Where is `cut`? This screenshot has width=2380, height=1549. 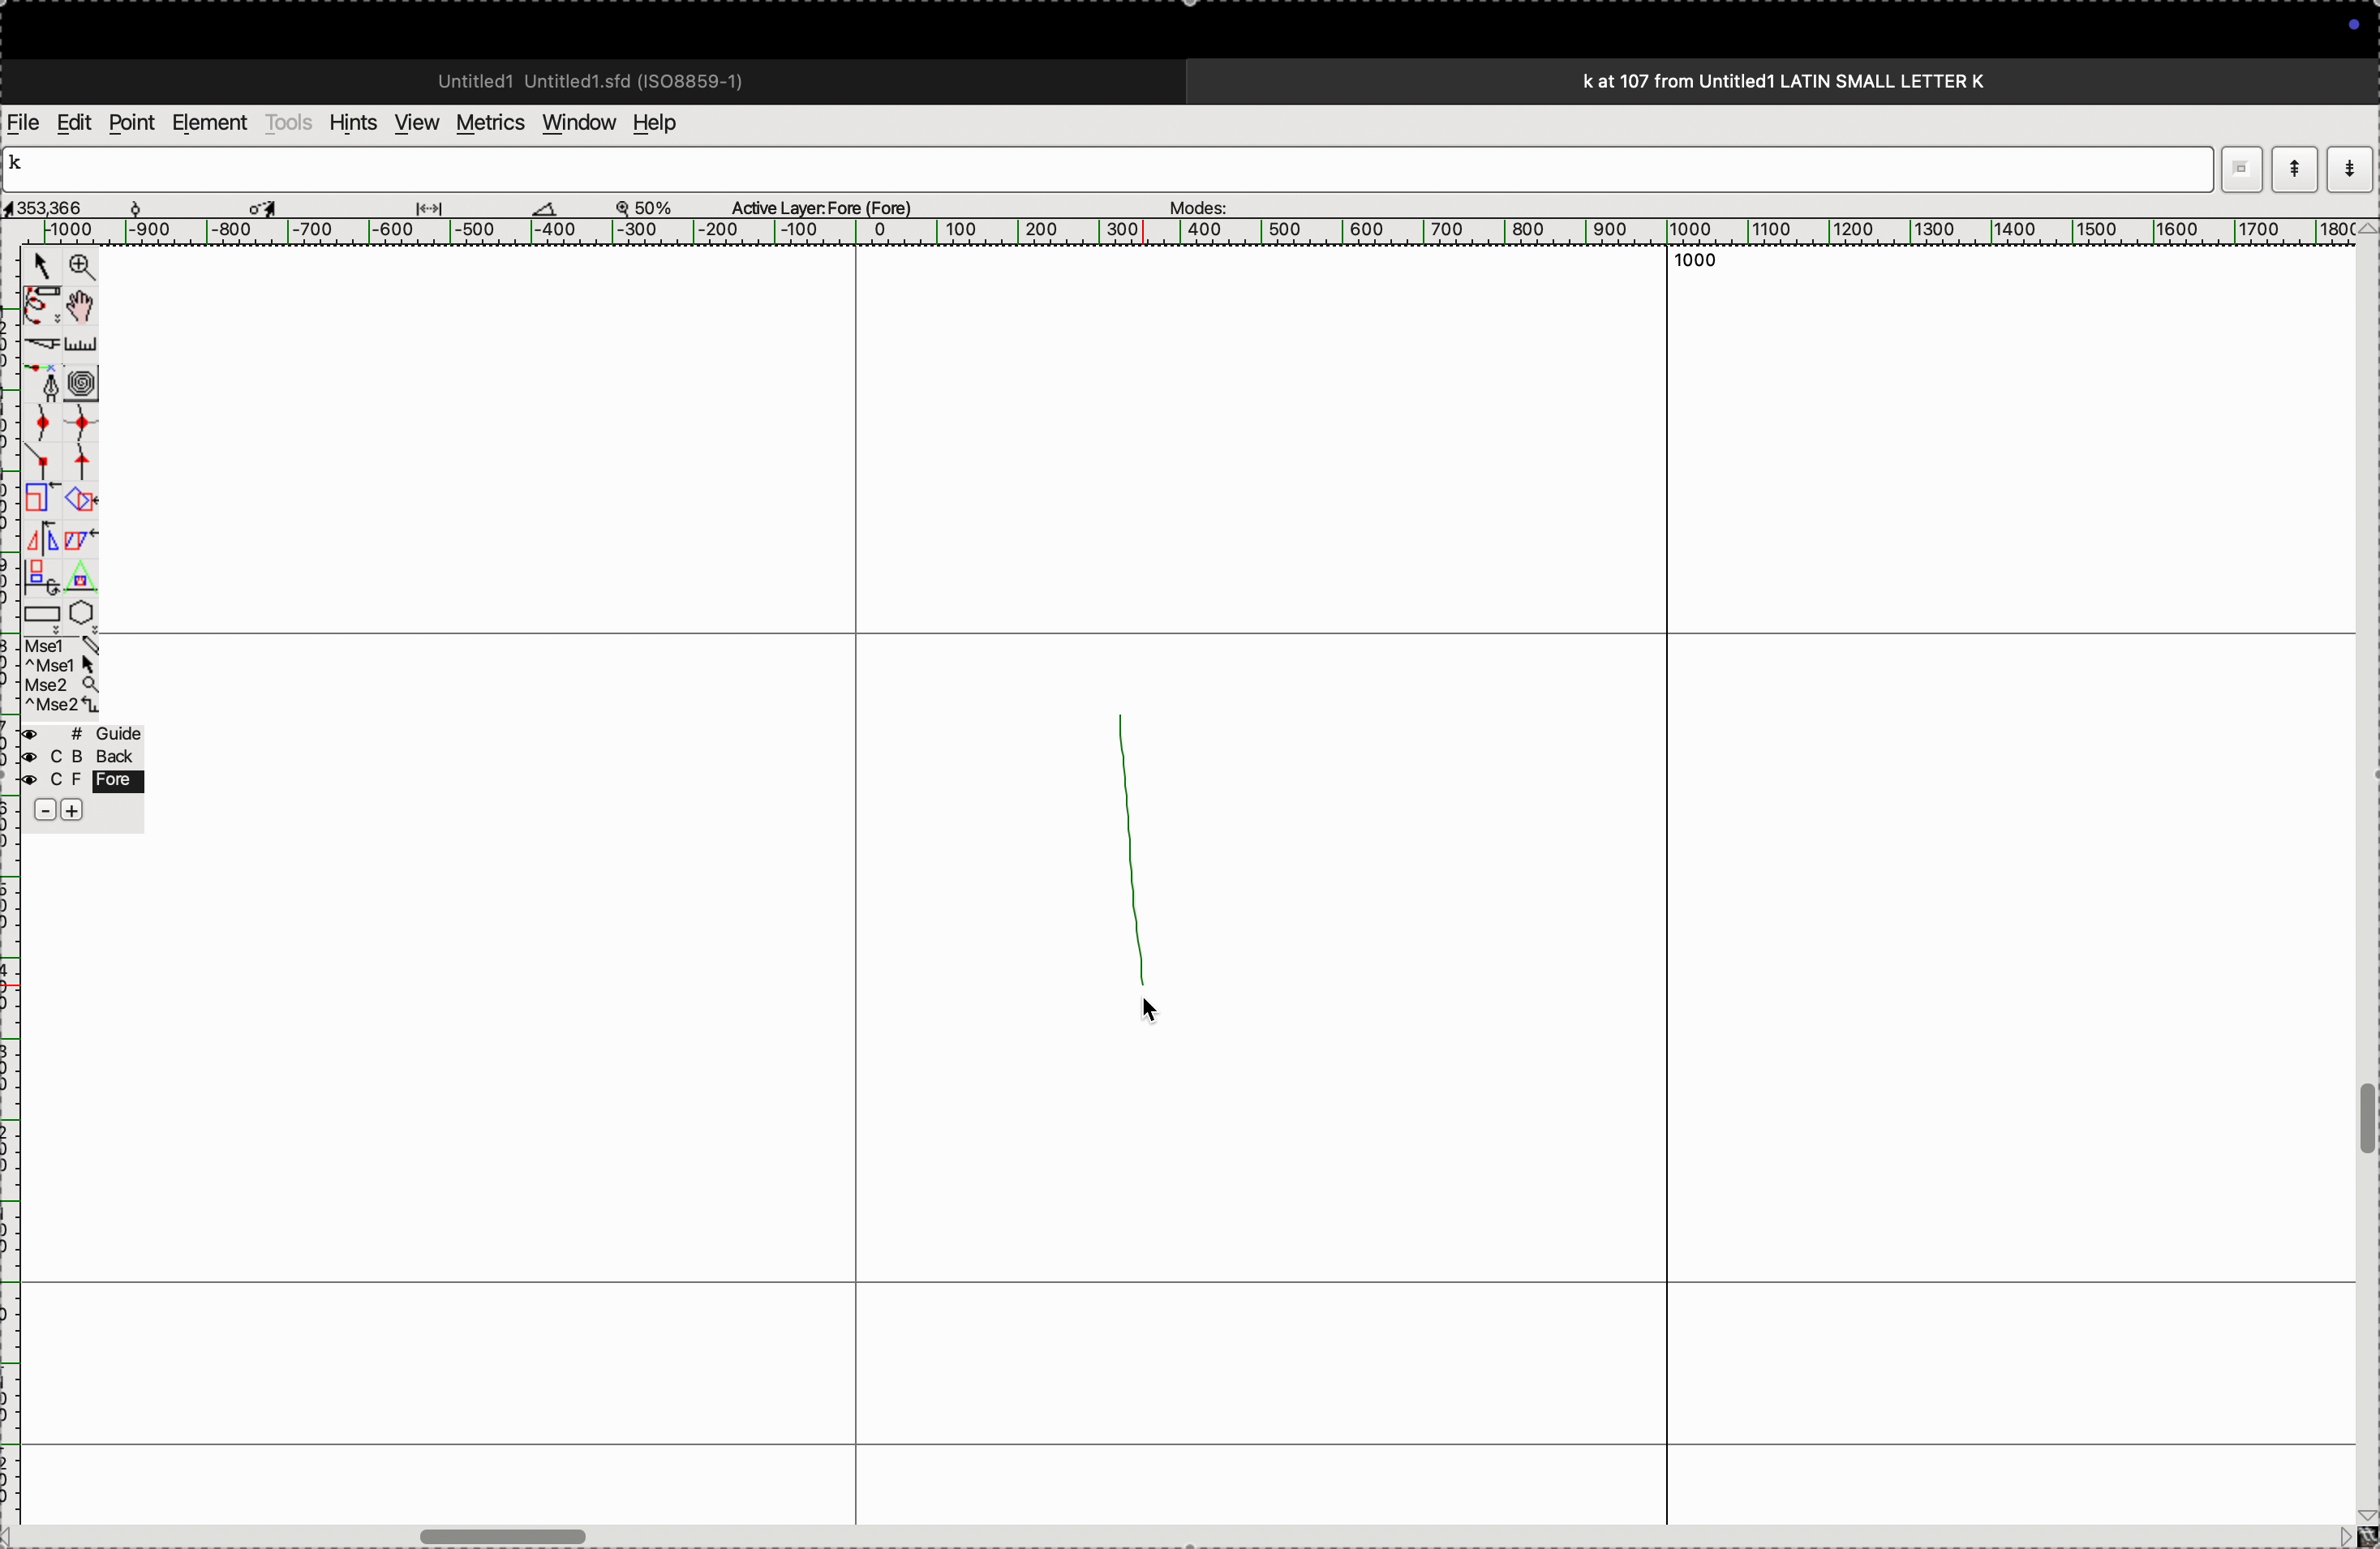
cut is located at coordinates (39, 344).